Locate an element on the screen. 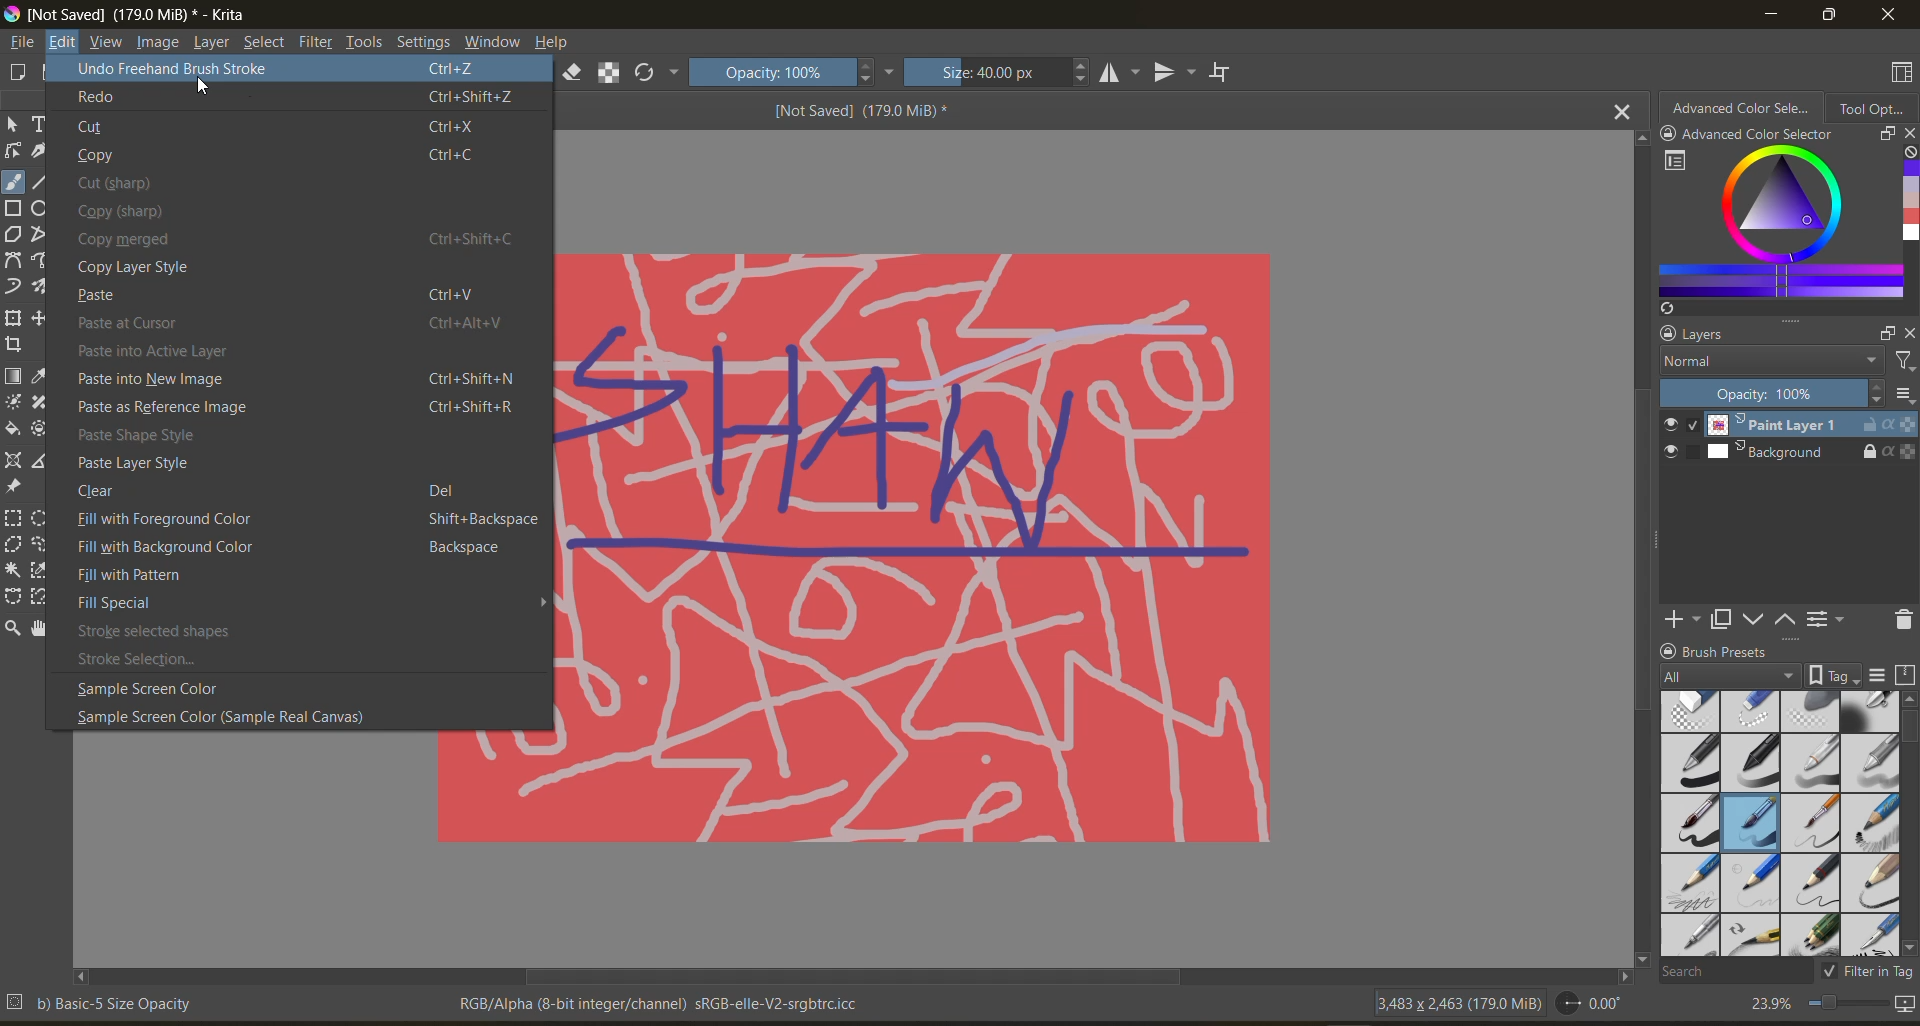  fill with foreground color   Shift+Backspace is located at coordinates (307, 519).